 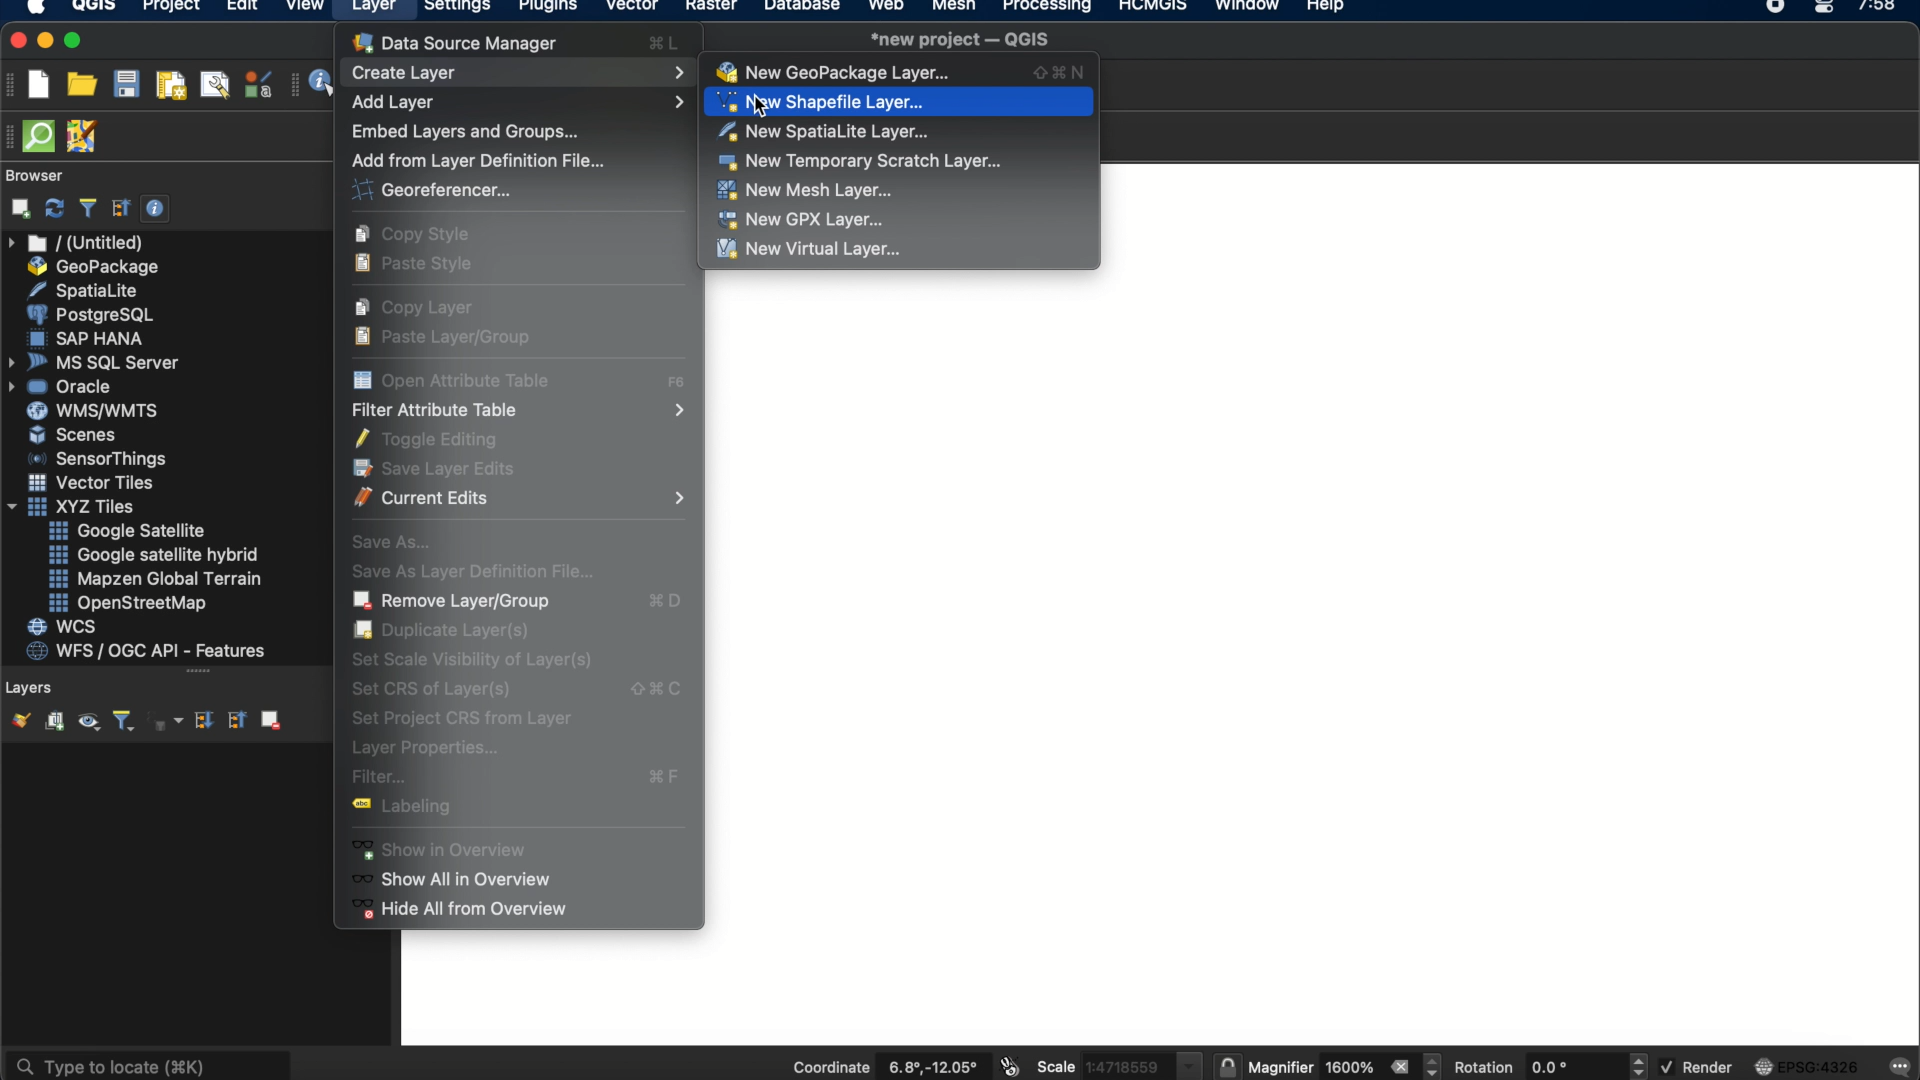 I want to click on hide all from overview, so click(x=461, y=907).